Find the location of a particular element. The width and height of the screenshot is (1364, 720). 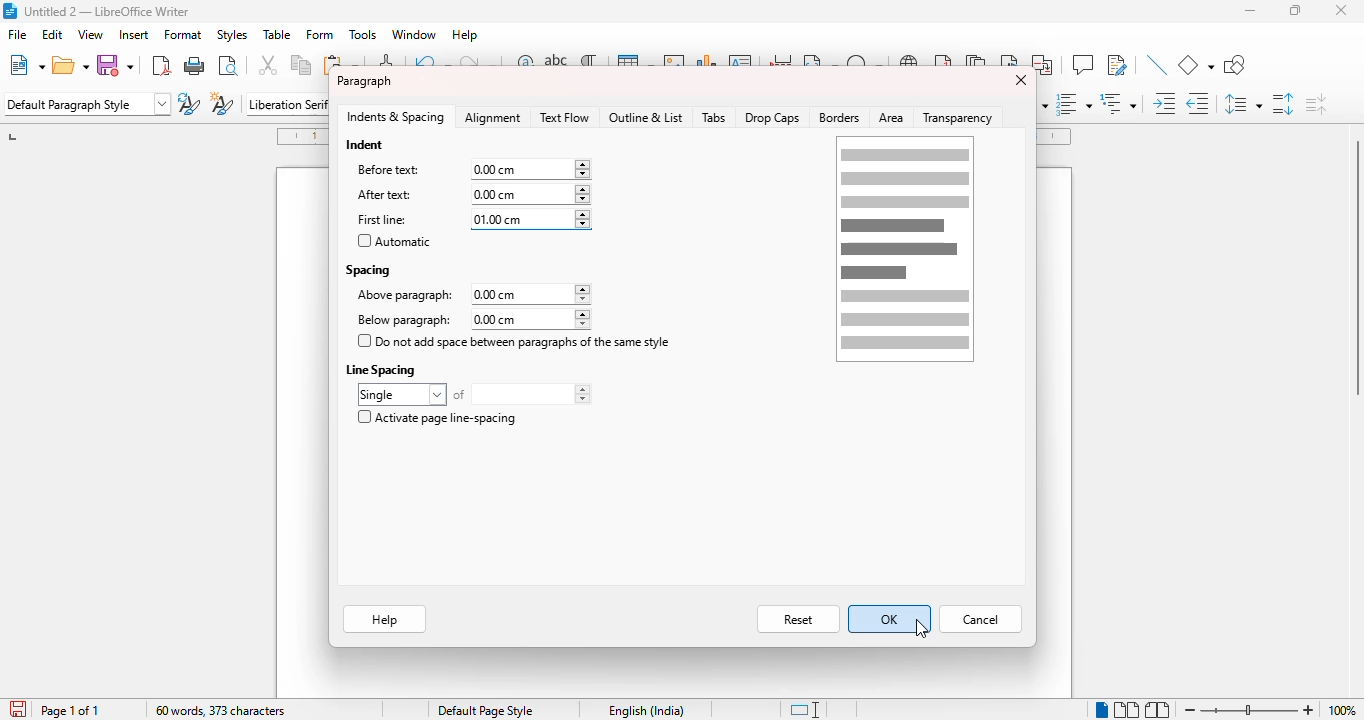

book view is located at coordinates (1158, 709).